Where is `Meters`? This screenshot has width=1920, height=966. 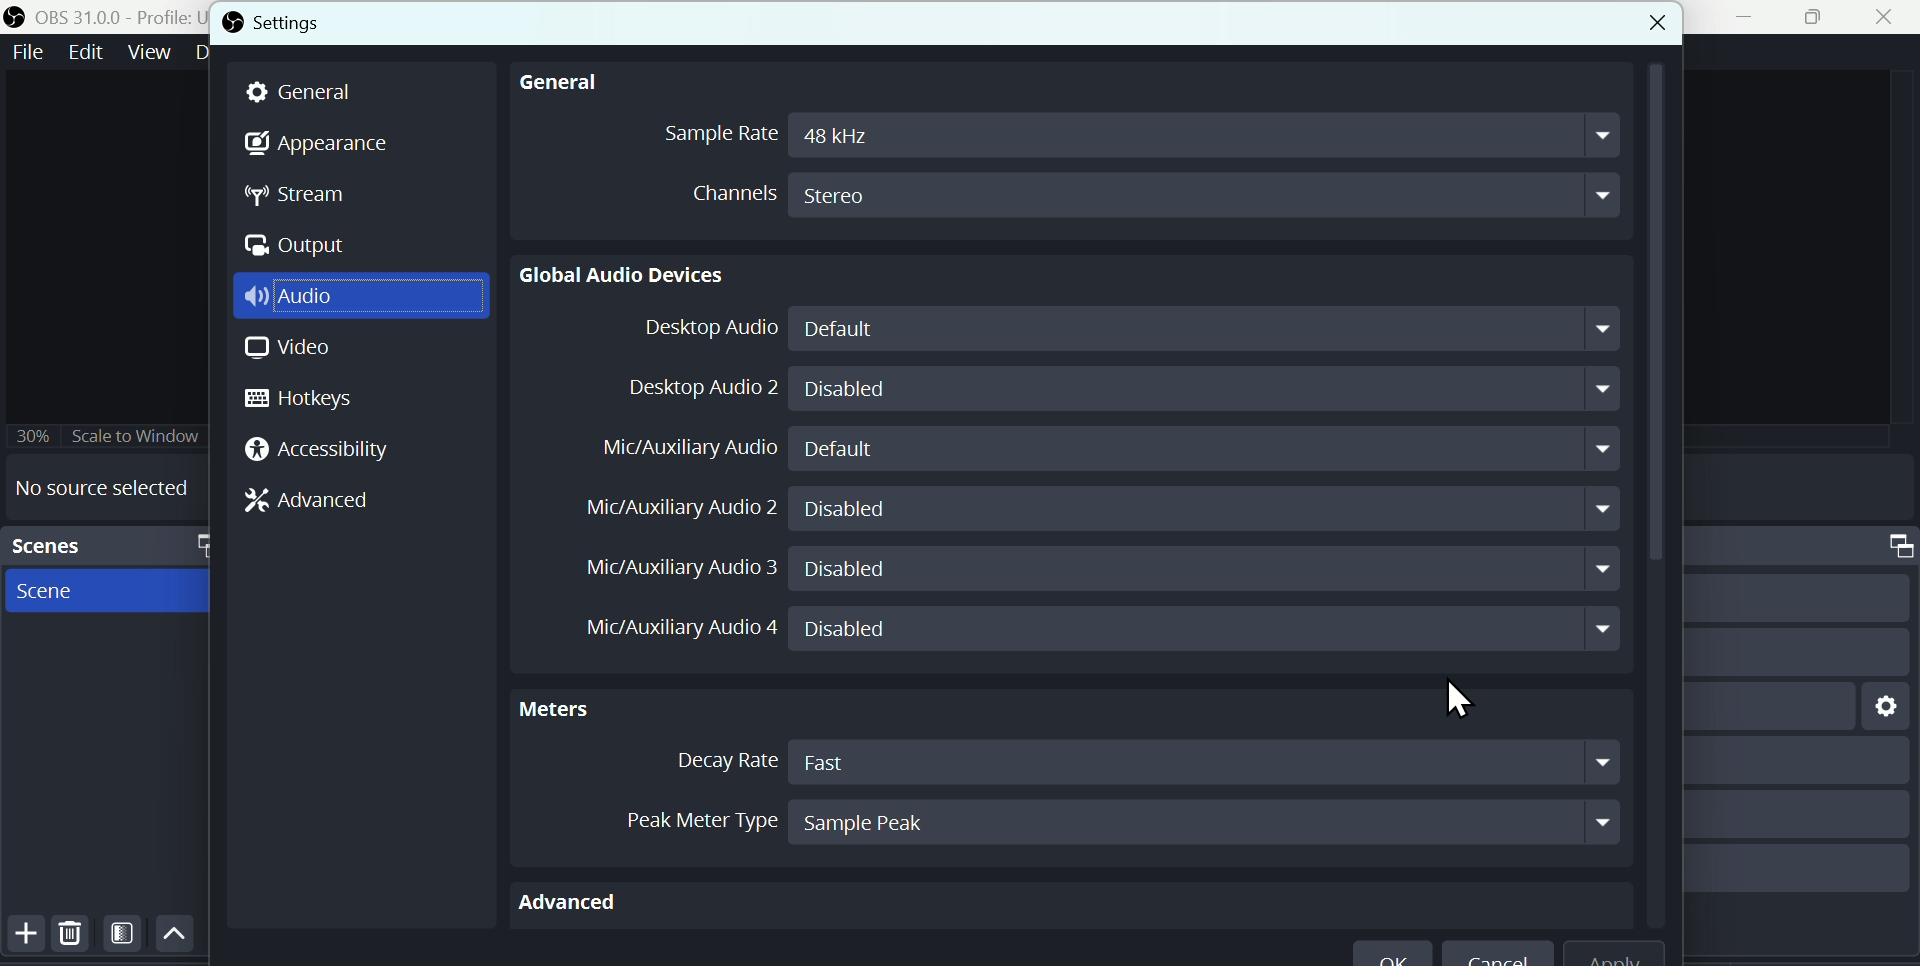
Meters is located at coordinates (557, 711).